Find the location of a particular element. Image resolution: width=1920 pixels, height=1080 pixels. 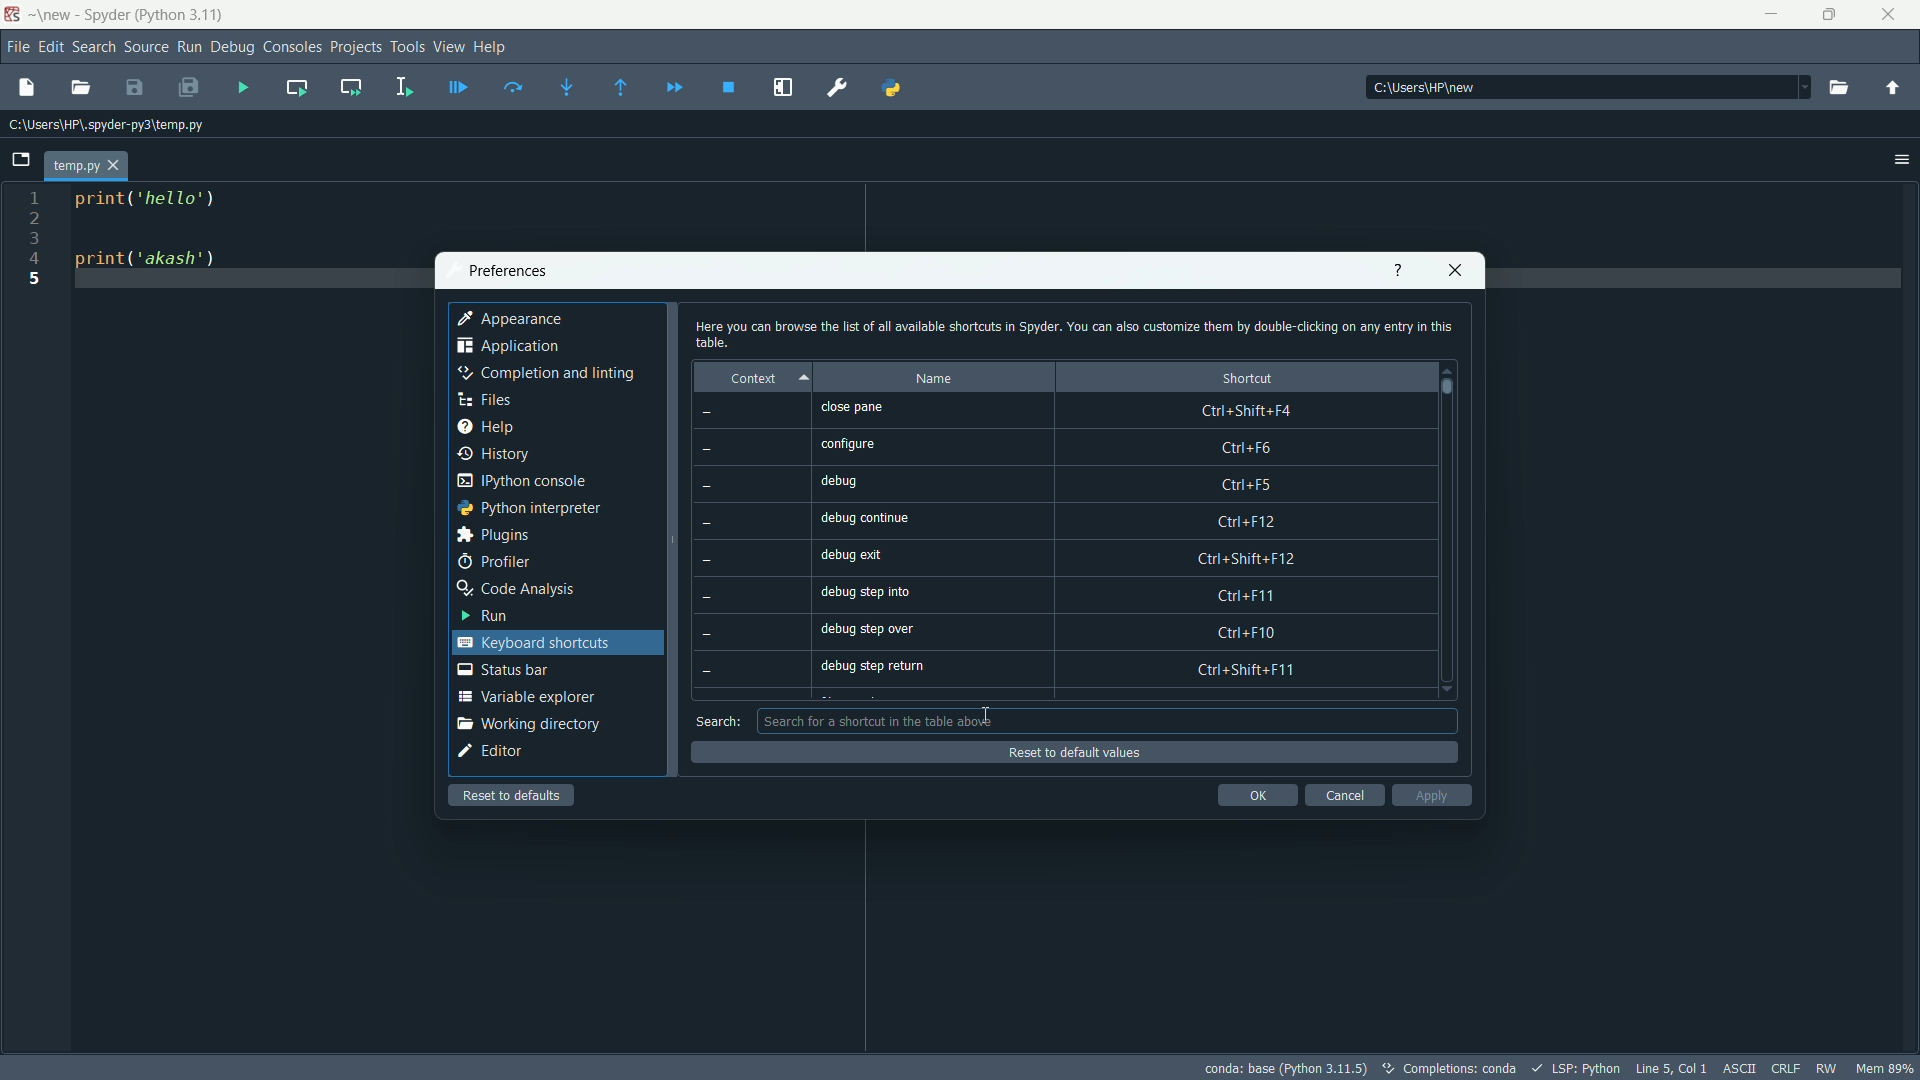

profiler is located at coordinates (495, 559).